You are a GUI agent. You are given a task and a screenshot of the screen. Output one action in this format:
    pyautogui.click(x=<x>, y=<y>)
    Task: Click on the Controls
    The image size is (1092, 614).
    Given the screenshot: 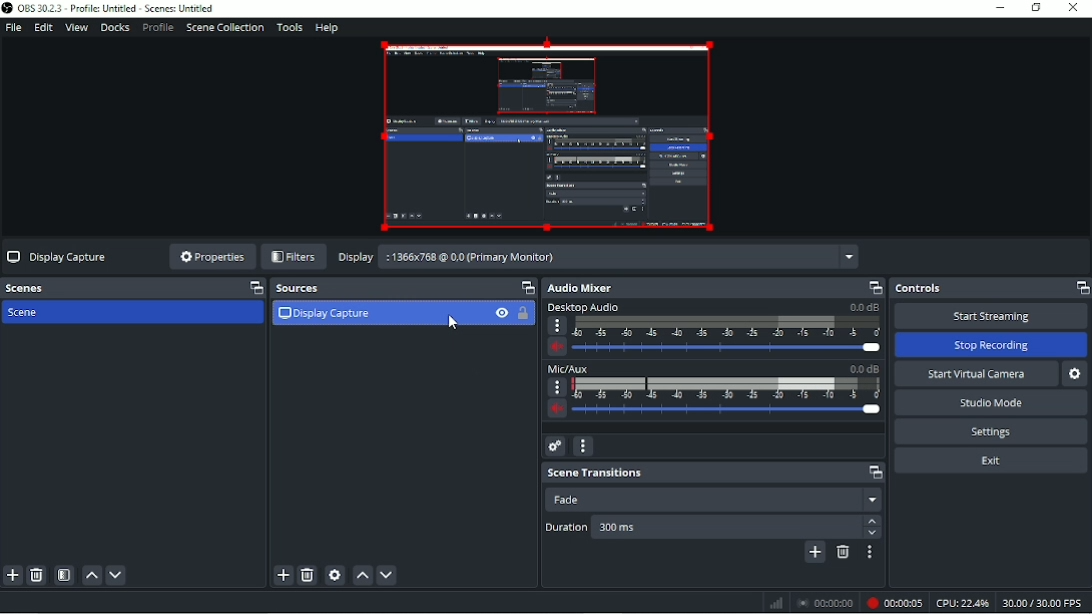 What is the action you would take?
    pyautogui.click(x=990, y=288)
    